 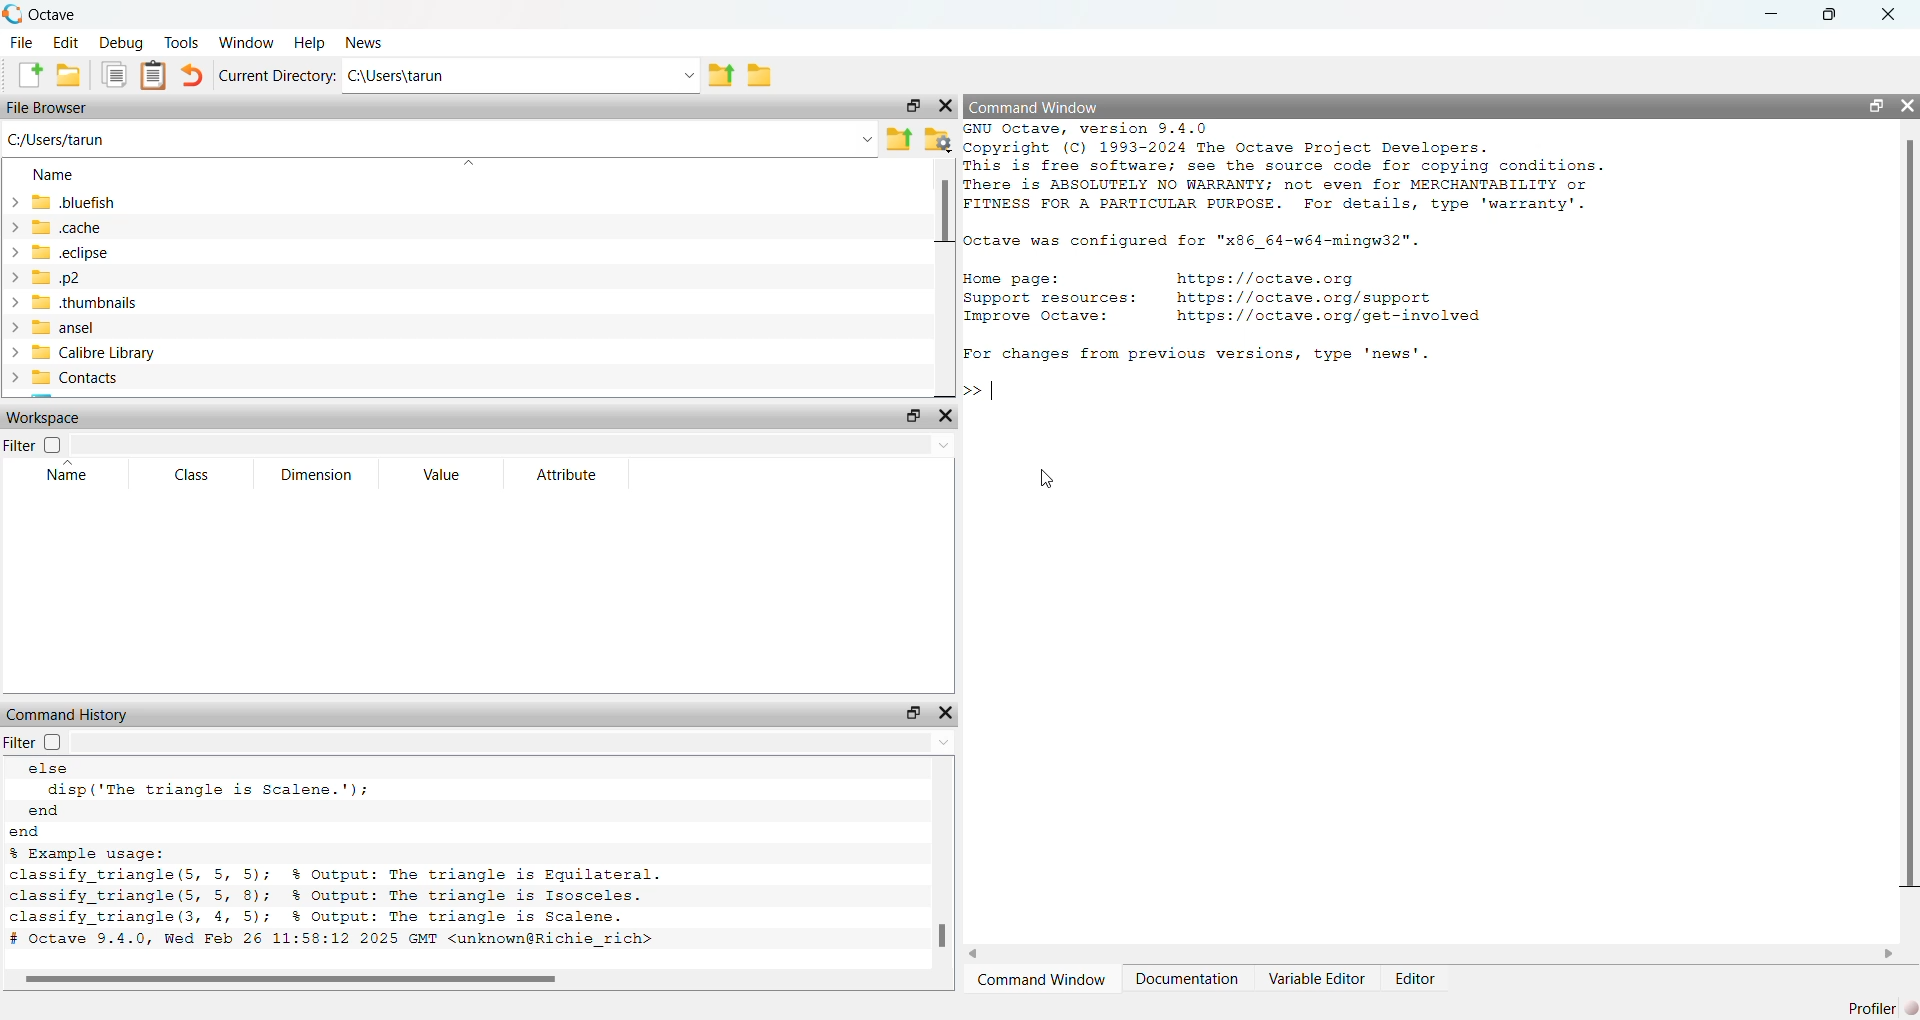 I want to click on name, so click(x=72, y=476).